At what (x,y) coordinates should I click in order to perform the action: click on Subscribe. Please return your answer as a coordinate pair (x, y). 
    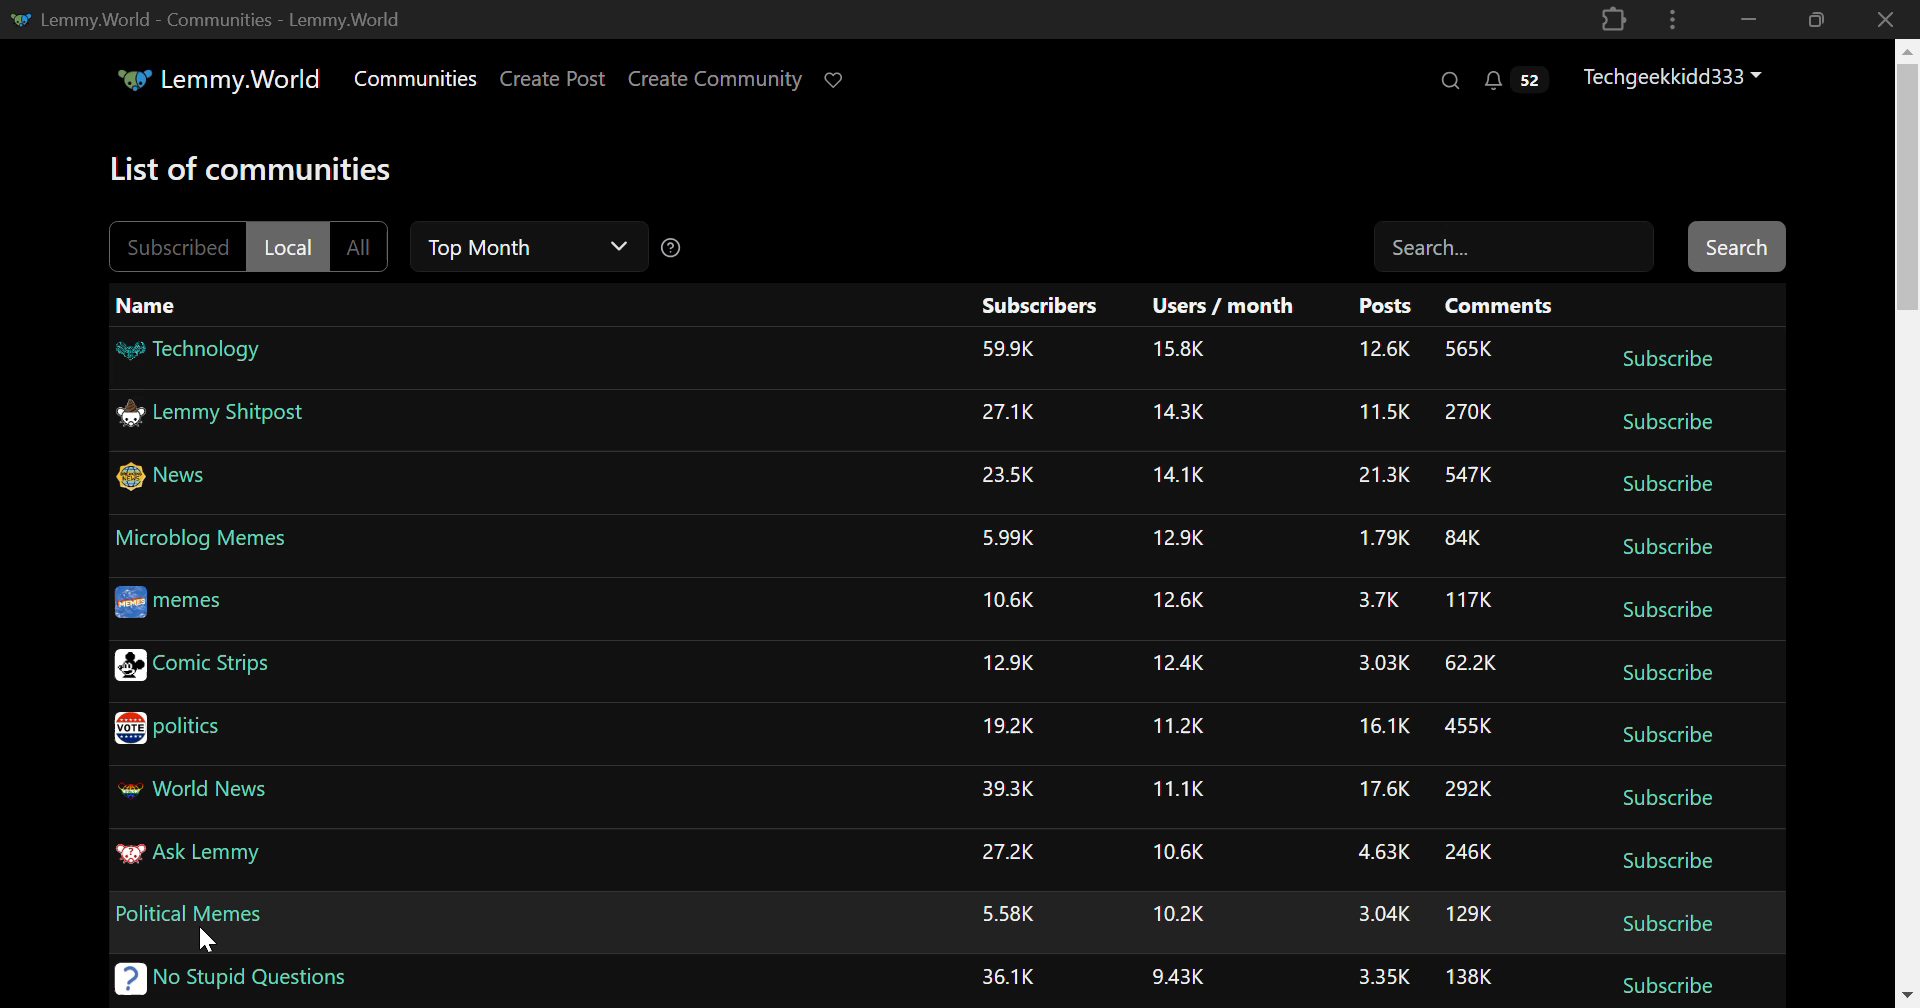
    Looking at the image, I should click on (1664, 671).